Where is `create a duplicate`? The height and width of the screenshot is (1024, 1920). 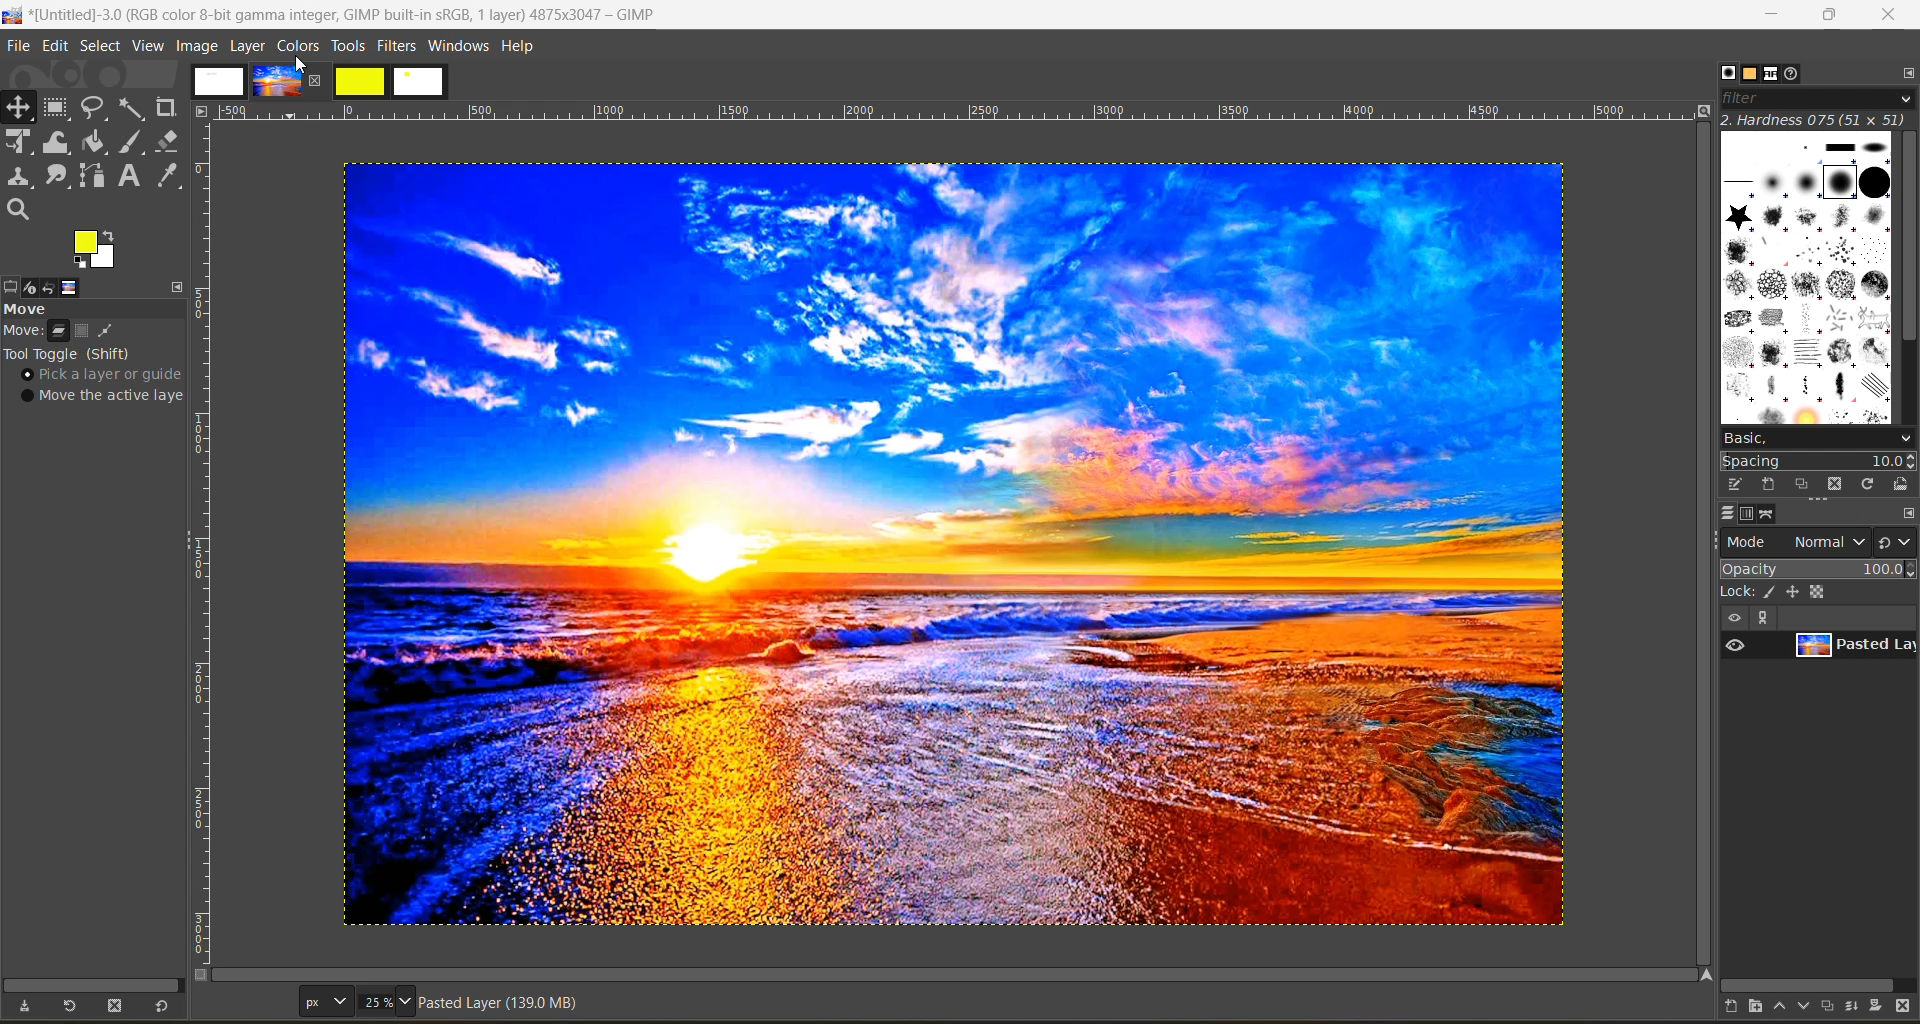
create a duplicate is located at coordinates (1831, 1005).